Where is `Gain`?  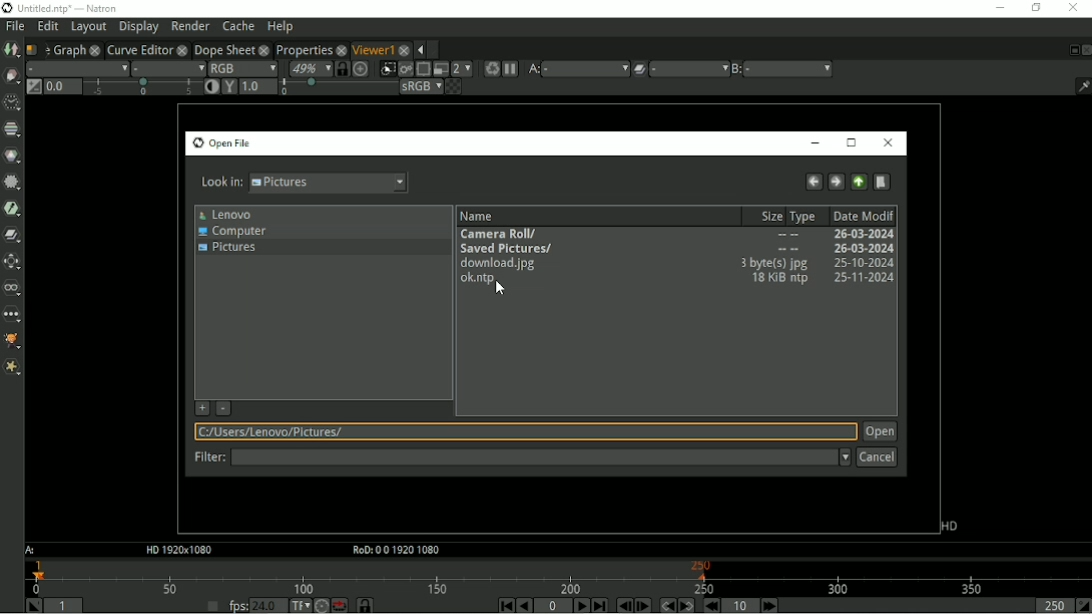
Gain is located at coordinates (63, 86).